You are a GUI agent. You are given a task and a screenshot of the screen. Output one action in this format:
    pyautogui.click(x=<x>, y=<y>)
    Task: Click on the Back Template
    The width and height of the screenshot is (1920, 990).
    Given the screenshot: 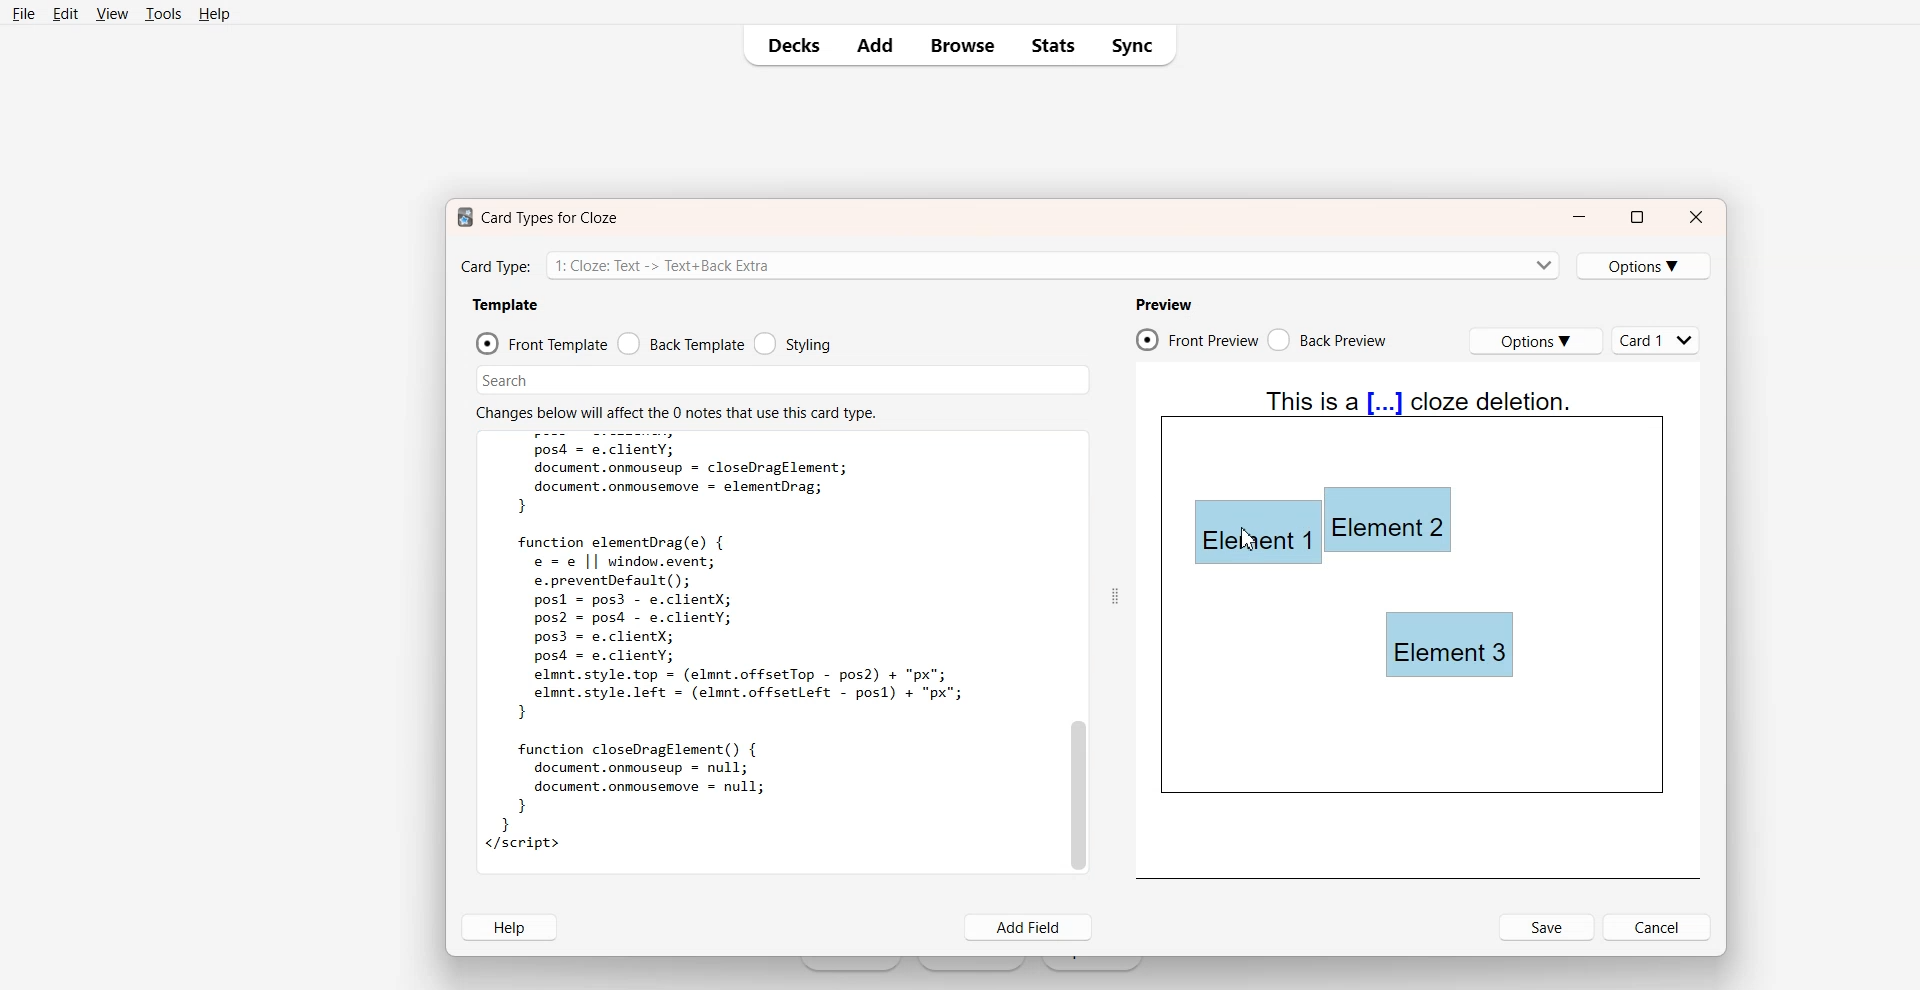 What is the action you would take?
    pyautogui.click(x=681, y=343)
    